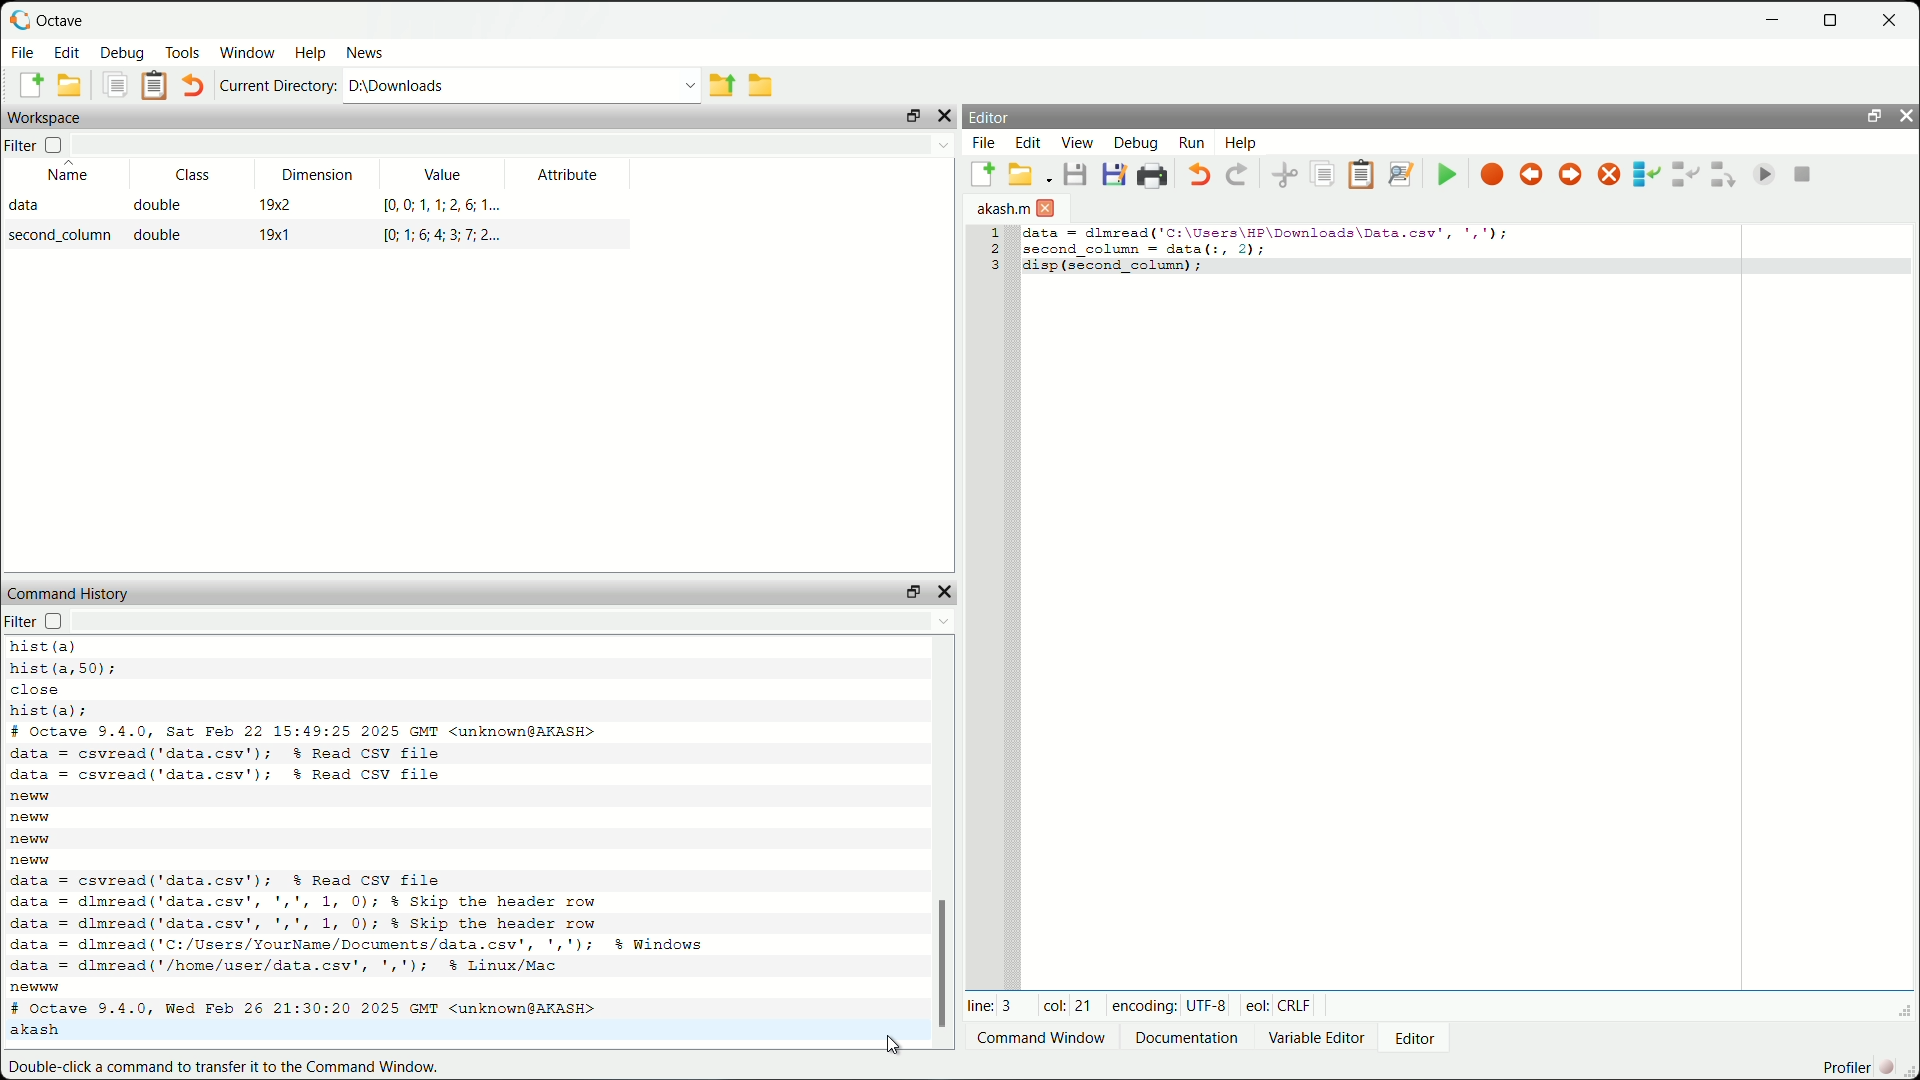 This screenshot has height=1080, width=1920. I want to click on filter, so click(41, 620).